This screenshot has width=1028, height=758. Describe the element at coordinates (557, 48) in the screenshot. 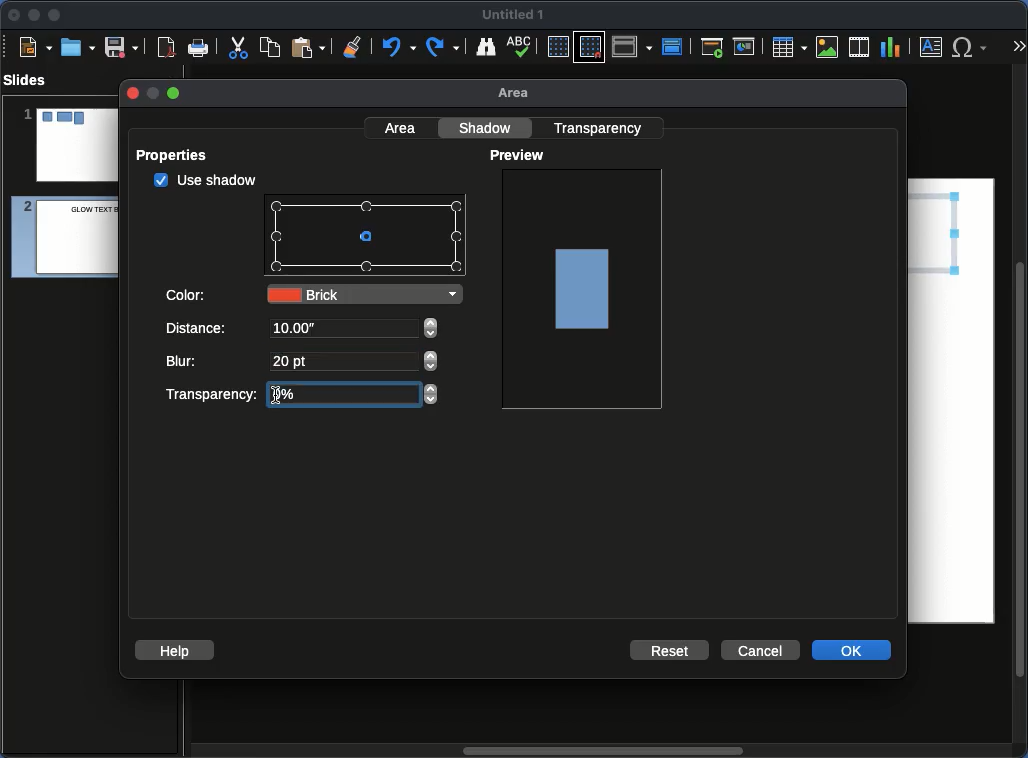

I see `Display grid` at that location.